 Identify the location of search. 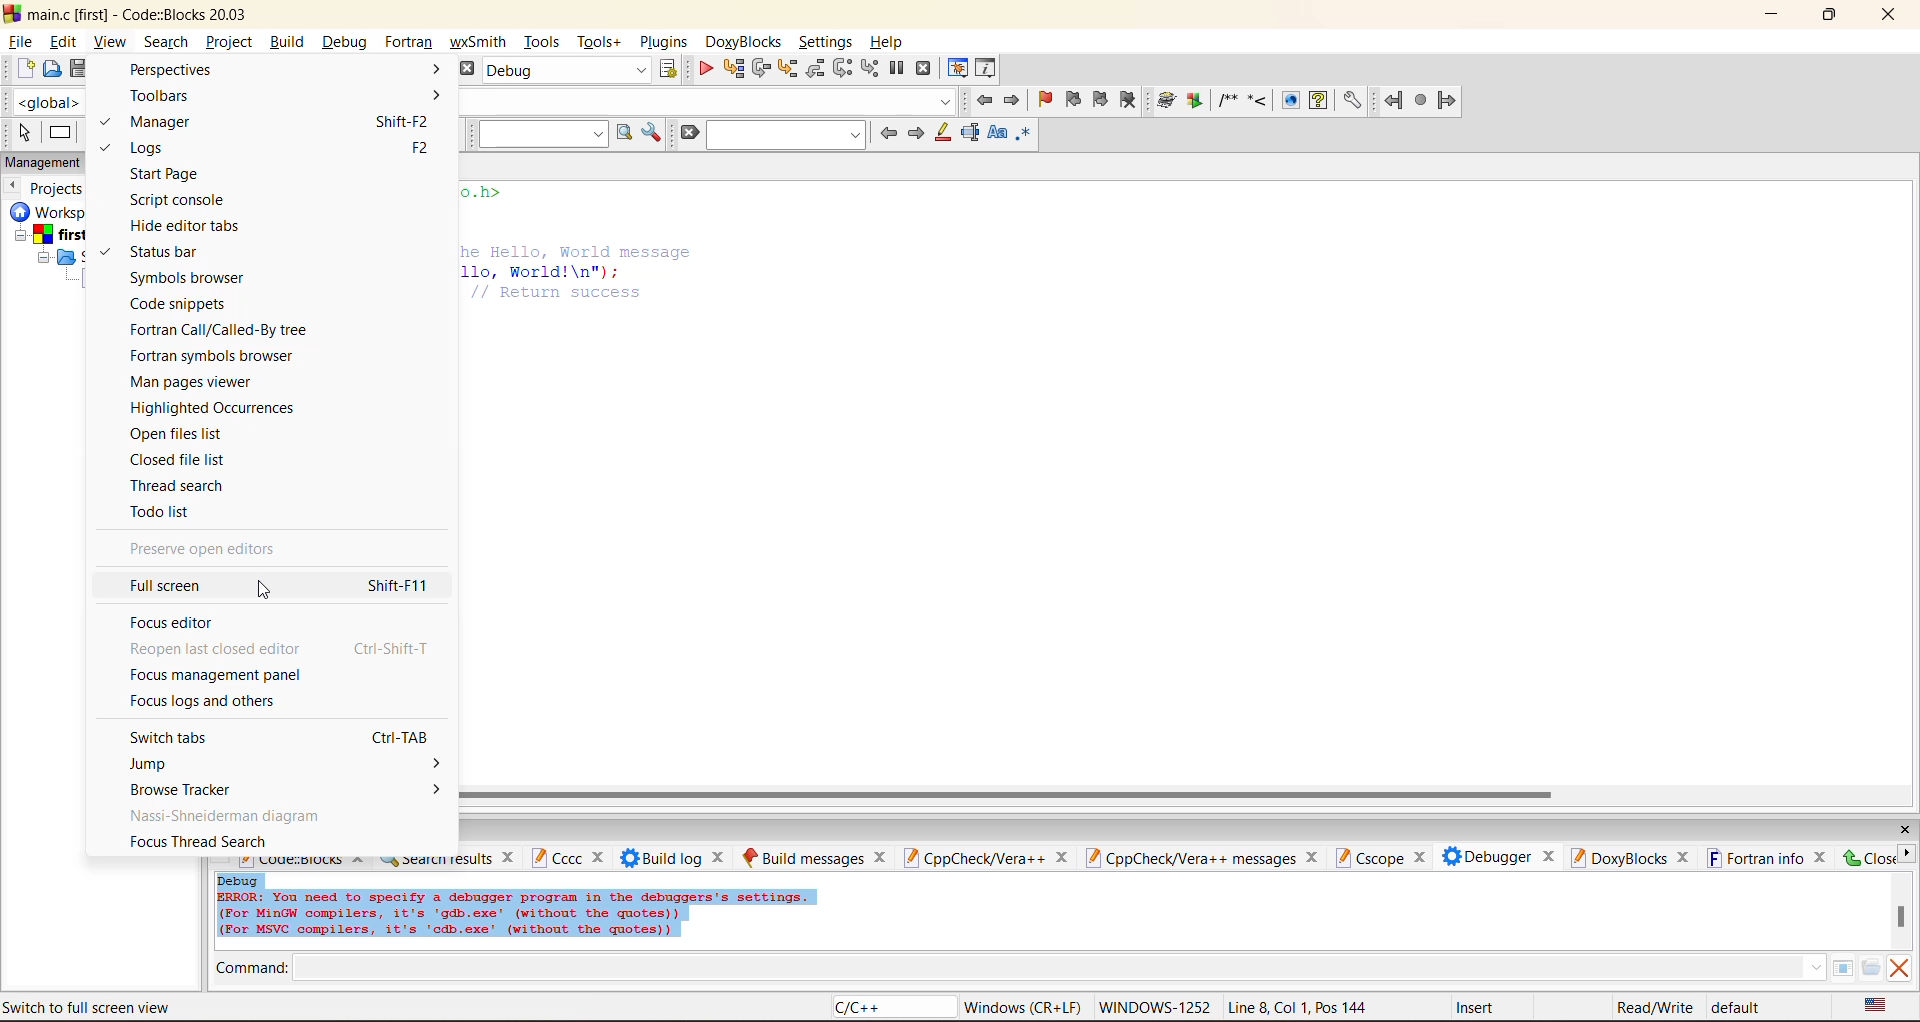
(790, 134).